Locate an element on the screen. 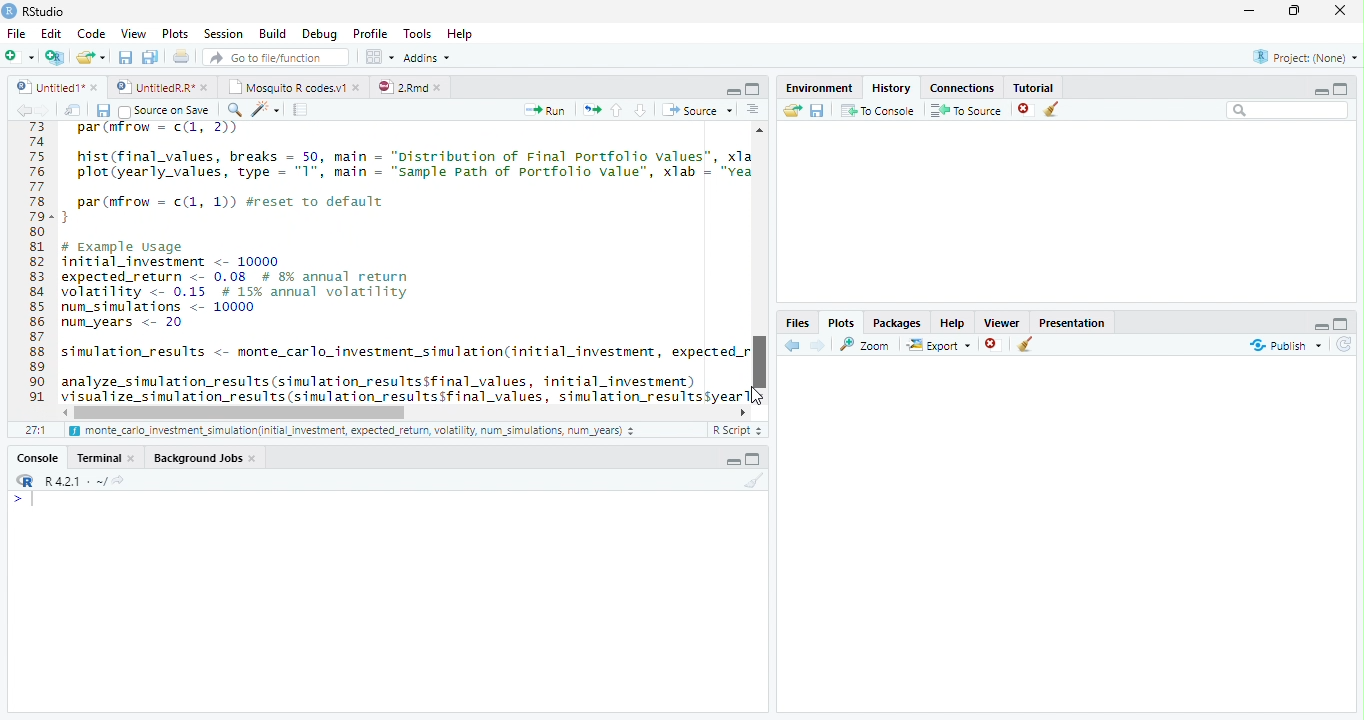  Addins is located at coordinates (428, 57).